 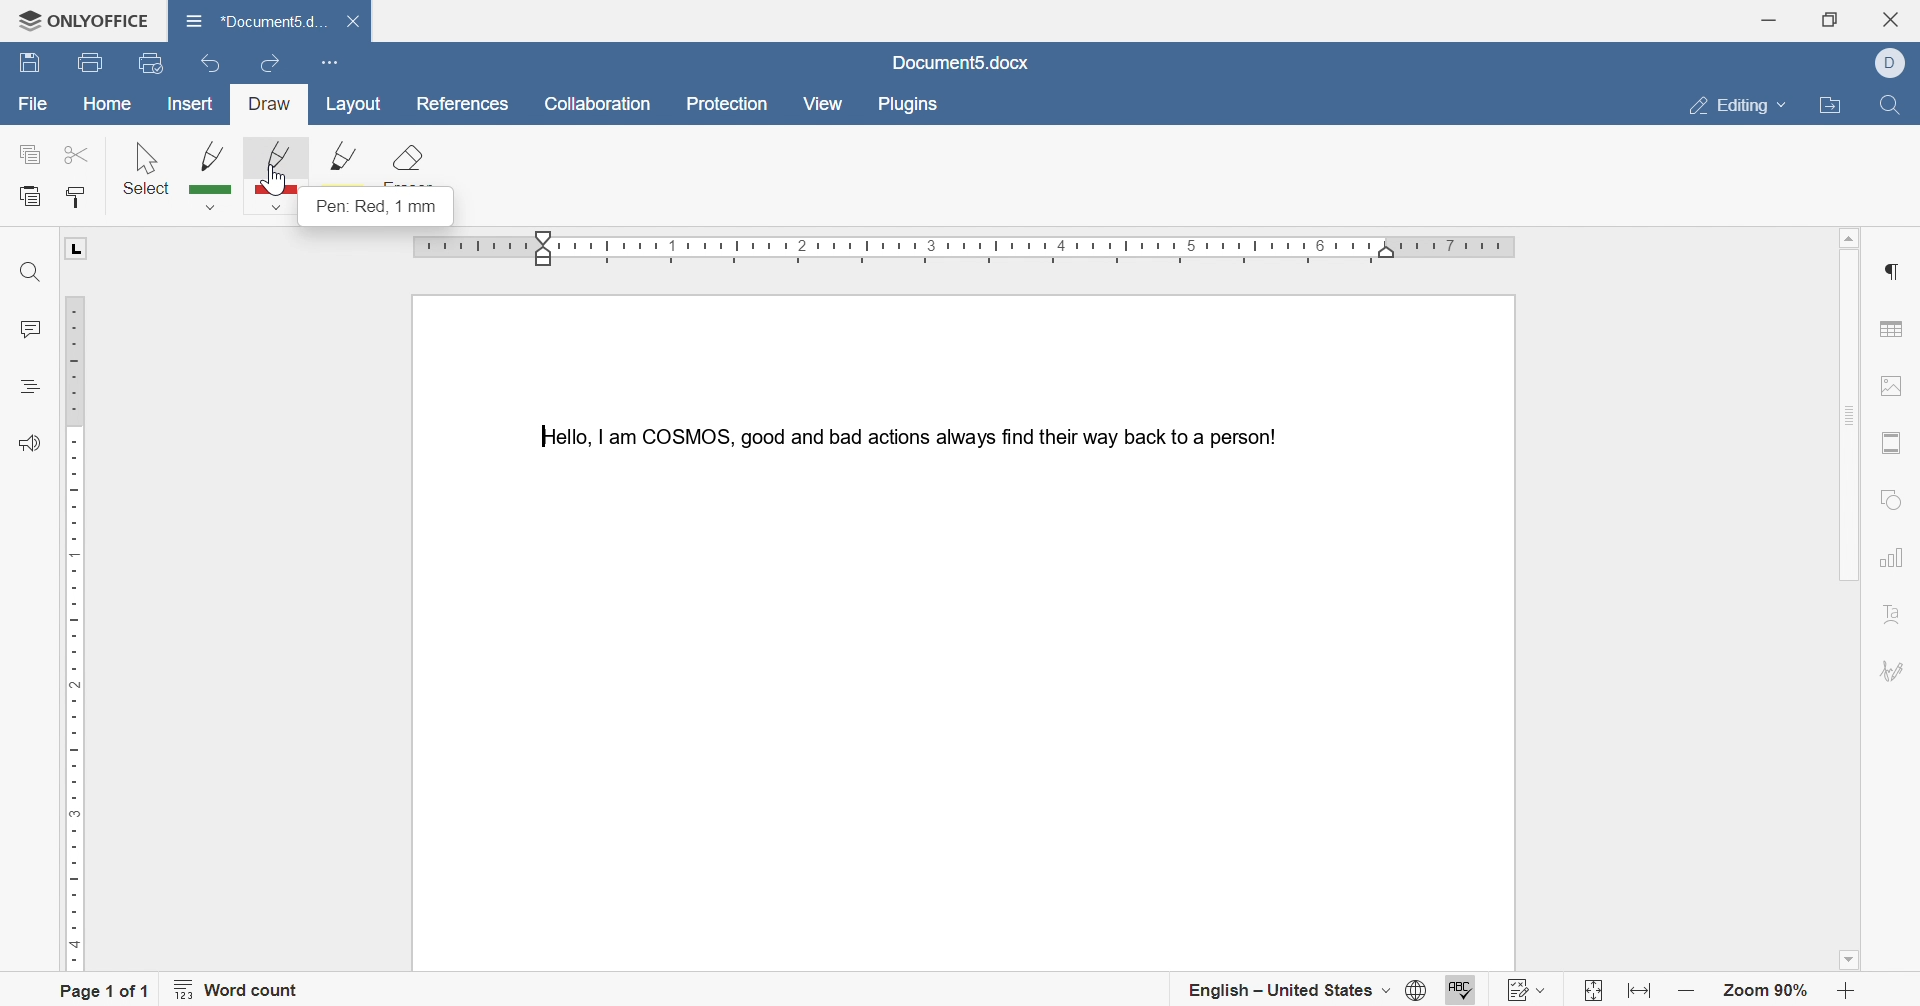 What do you see at coordinates (72, 153) in the screenshot?
I see `cut` at bounding box center [72, 153].